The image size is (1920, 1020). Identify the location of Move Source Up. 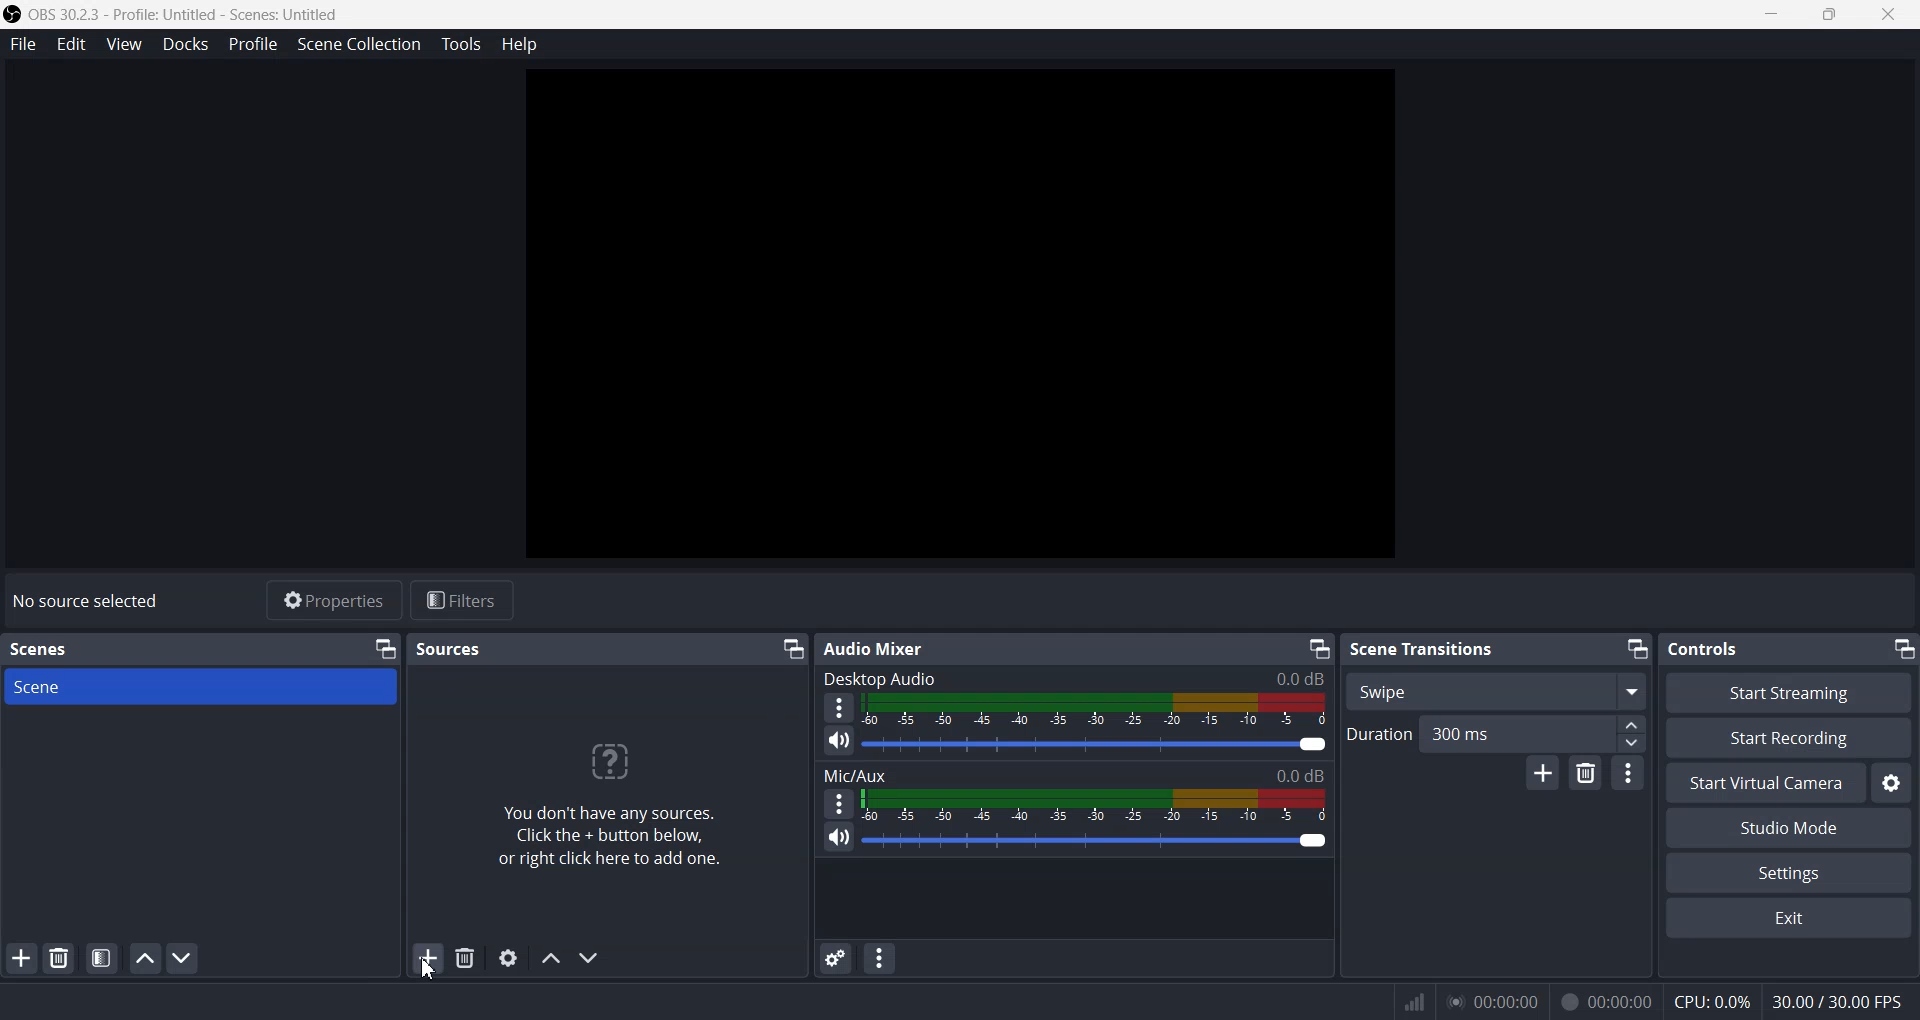
(552, 960).